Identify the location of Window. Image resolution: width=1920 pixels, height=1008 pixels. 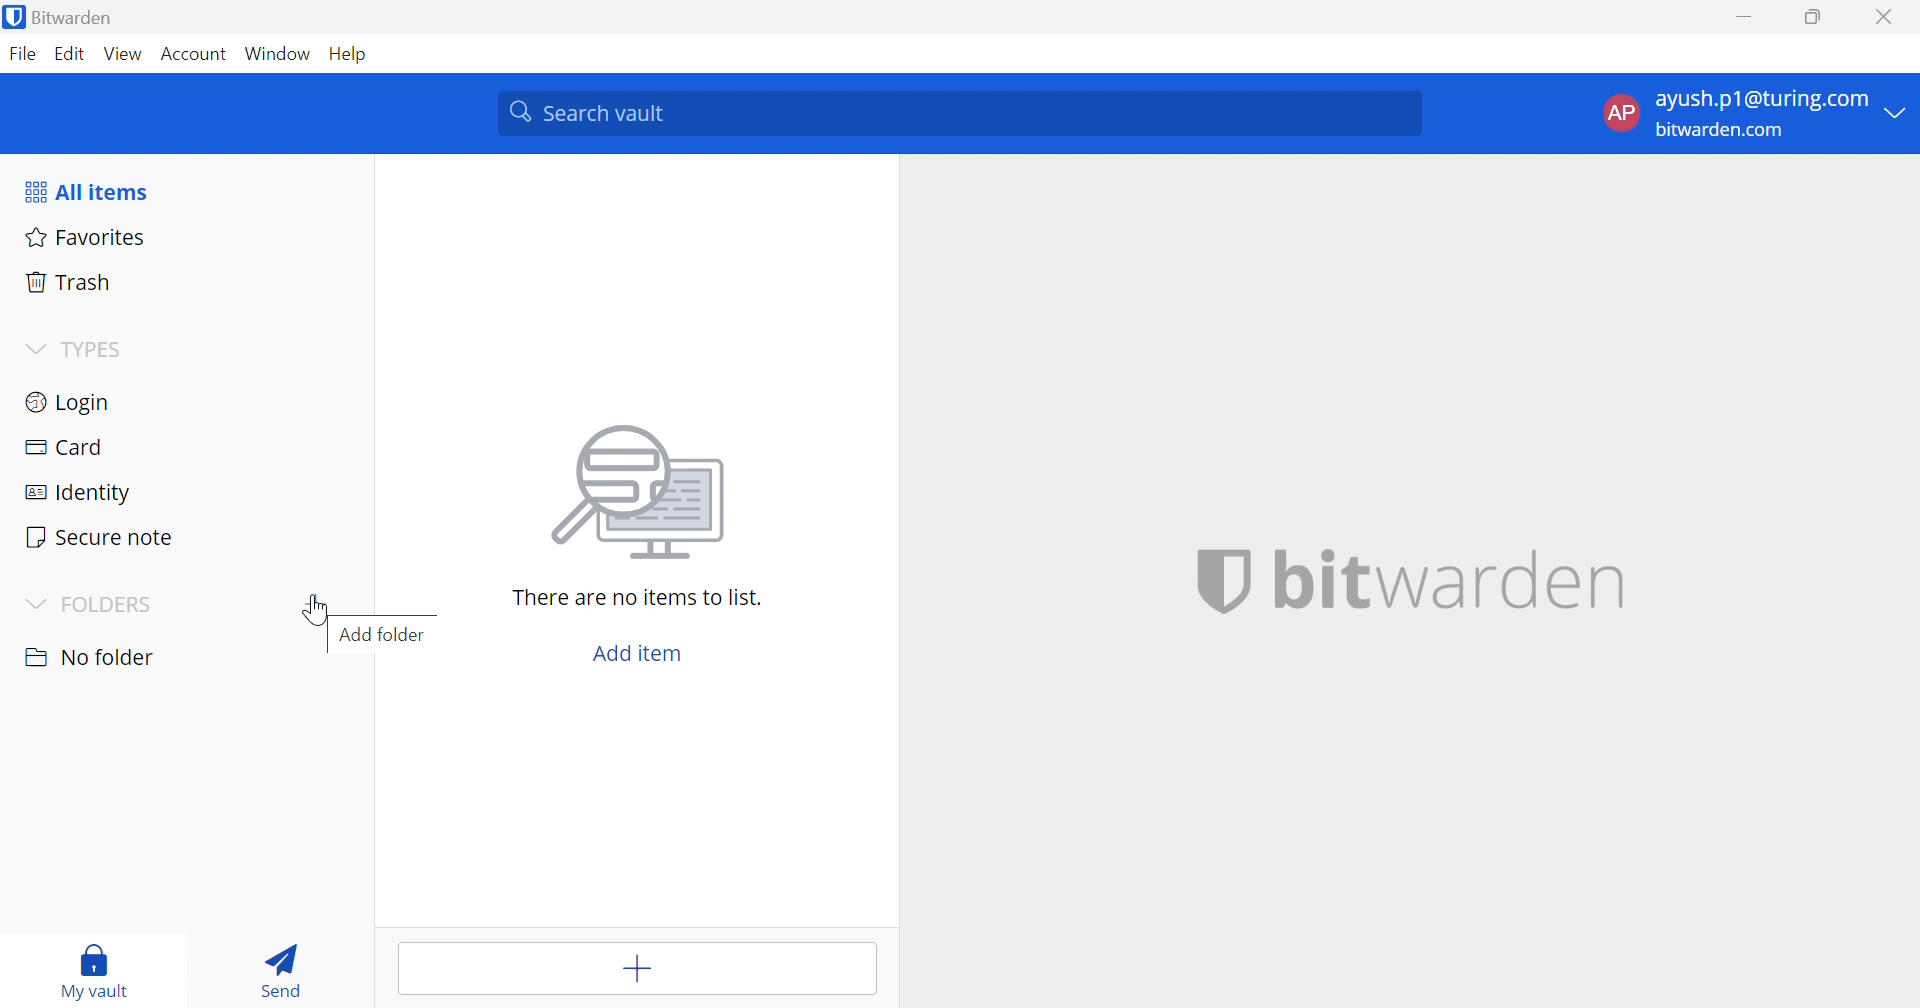
(275, 53).